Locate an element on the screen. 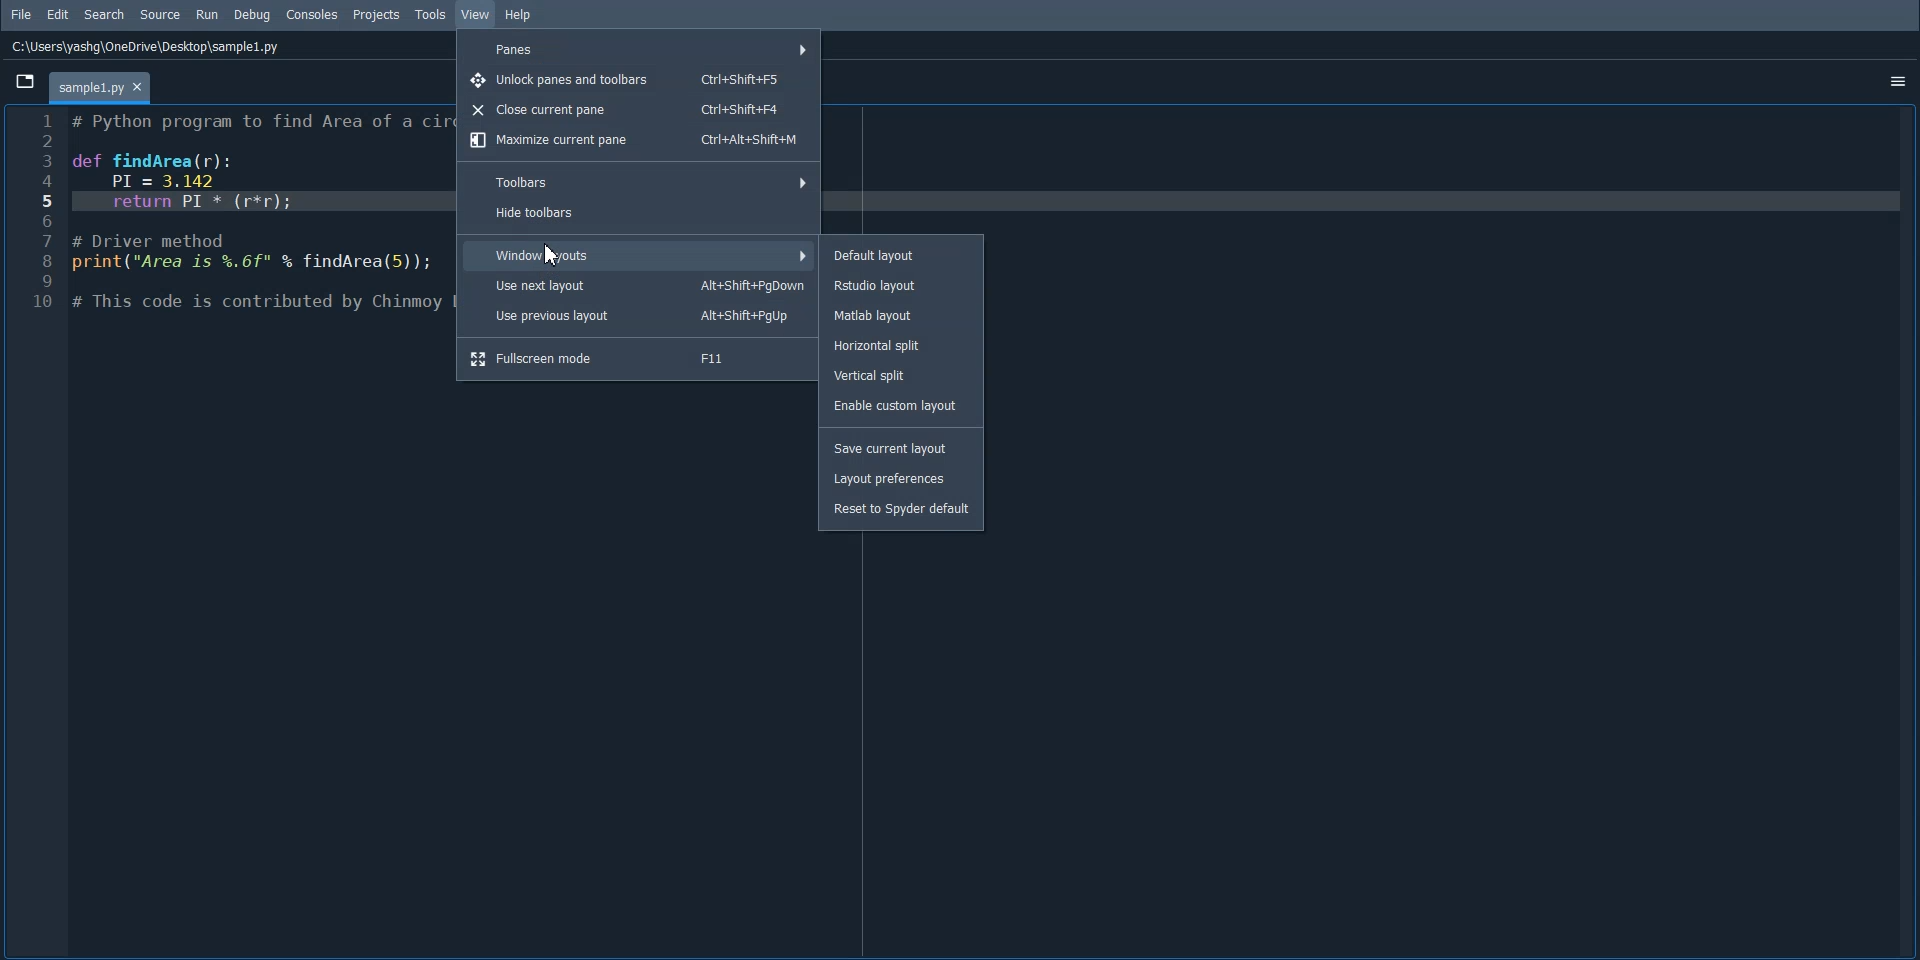 The width and height of the screenshot is (1920, 960). File is located at coordinates (21, 14).